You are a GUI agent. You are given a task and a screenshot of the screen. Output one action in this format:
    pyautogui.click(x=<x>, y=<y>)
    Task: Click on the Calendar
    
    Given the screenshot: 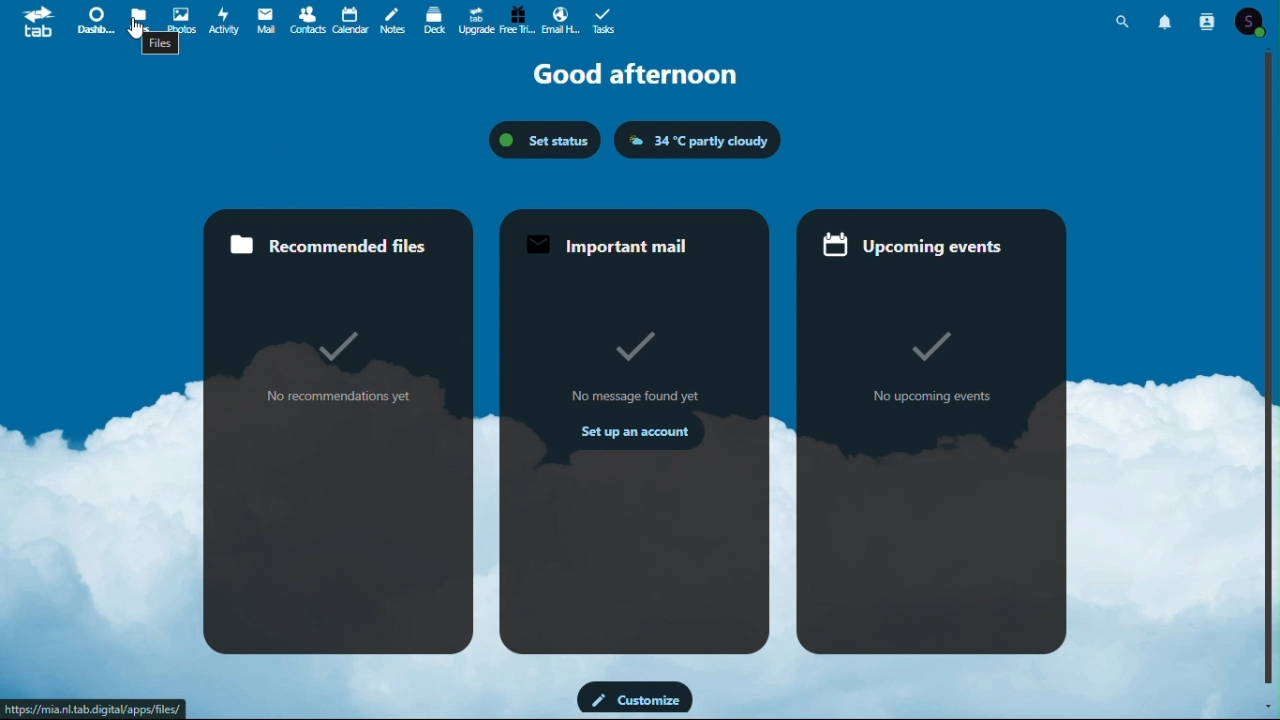 What is the action you would take?
    pyautogui.click(x=352, y=19)
    